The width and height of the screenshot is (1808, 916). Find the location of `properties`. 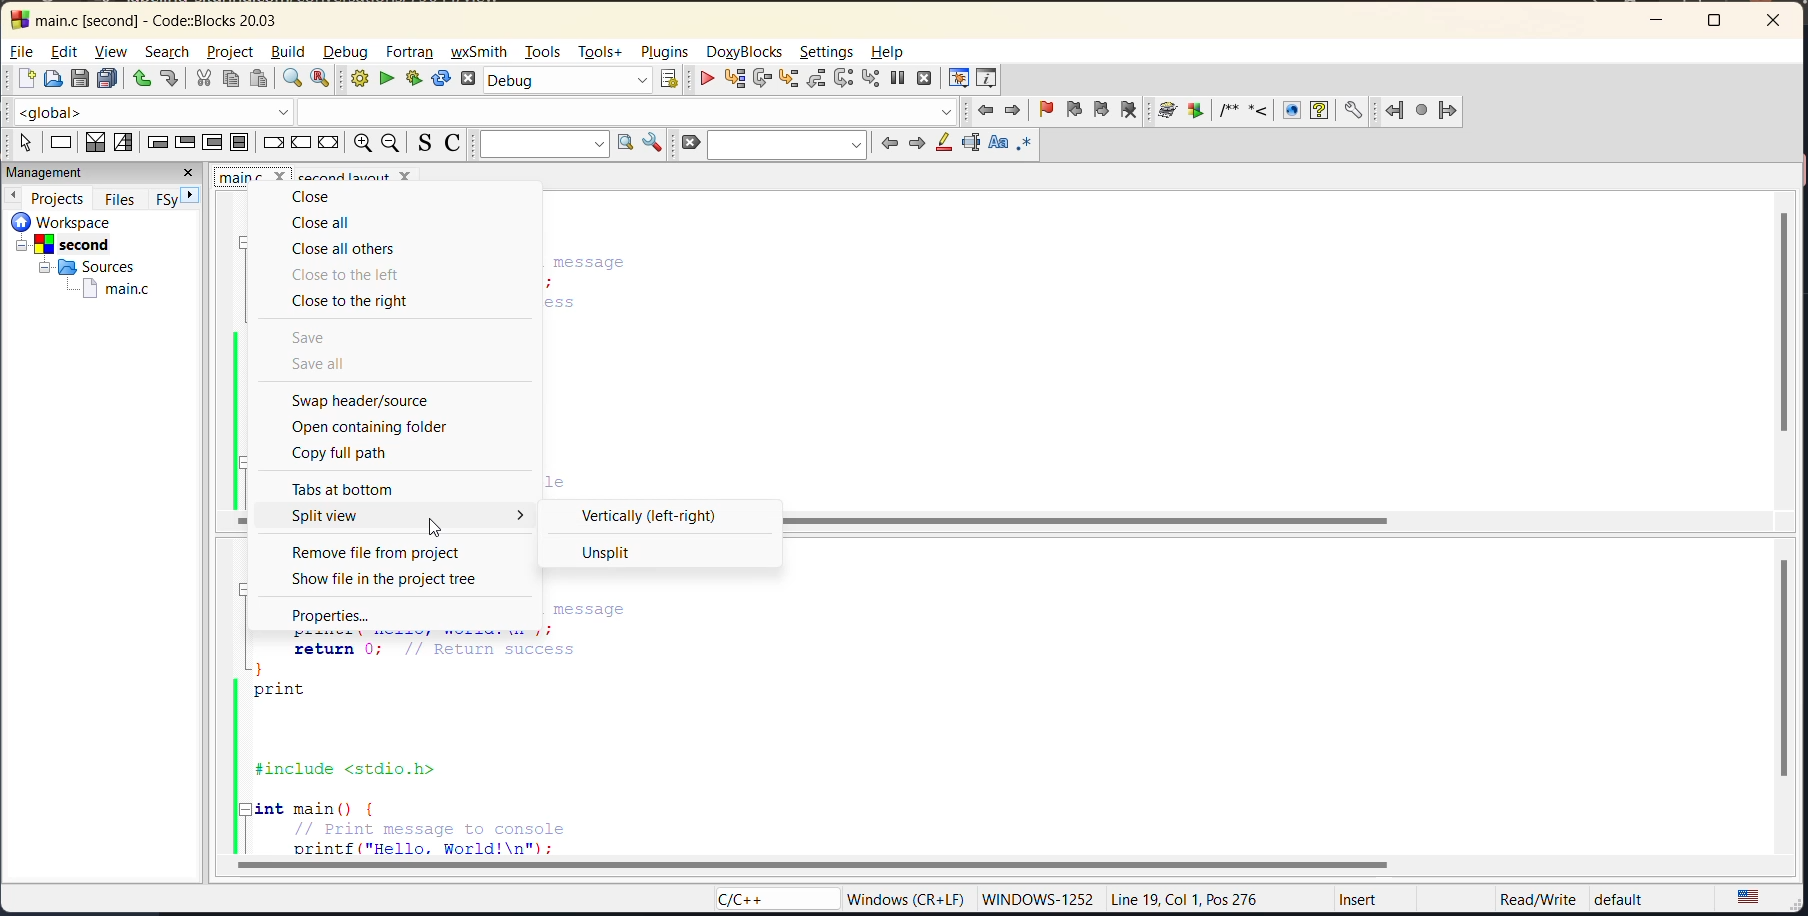

properties is located at coordinates (330, 615).